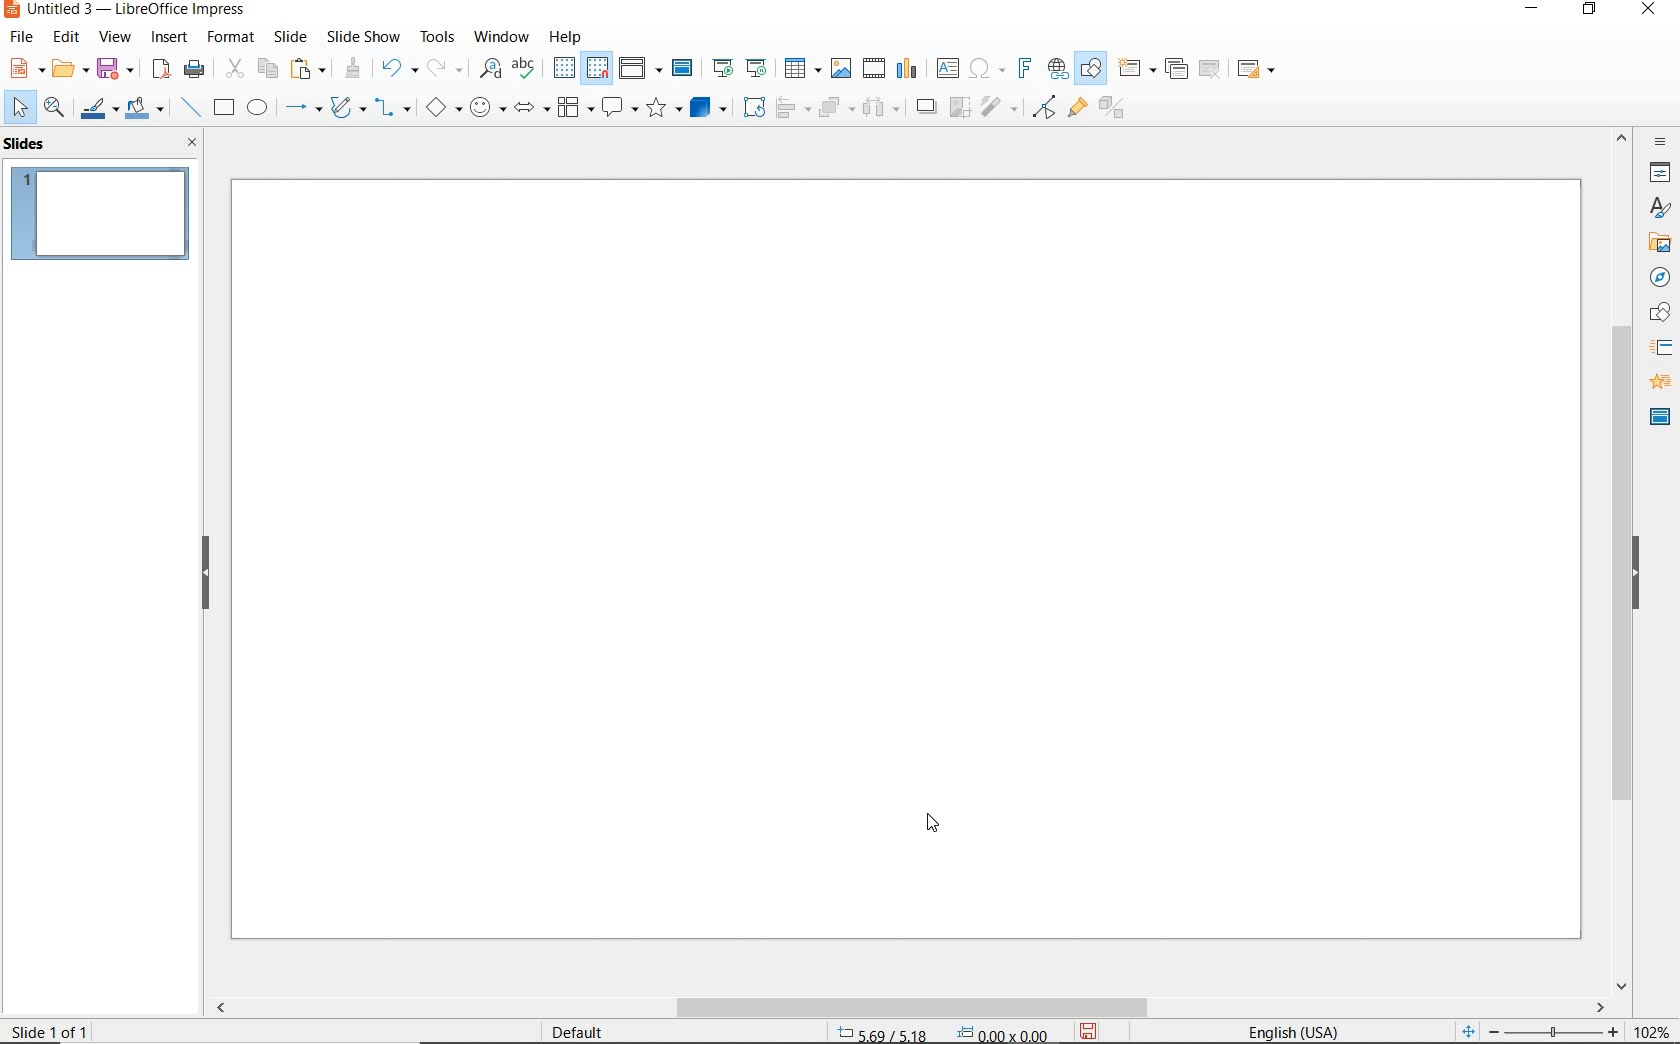 This screenshot has height=1044, width=1680. Describe the element at coordinates (307, 69) in the screenshot. I see `PASTE` at that location.